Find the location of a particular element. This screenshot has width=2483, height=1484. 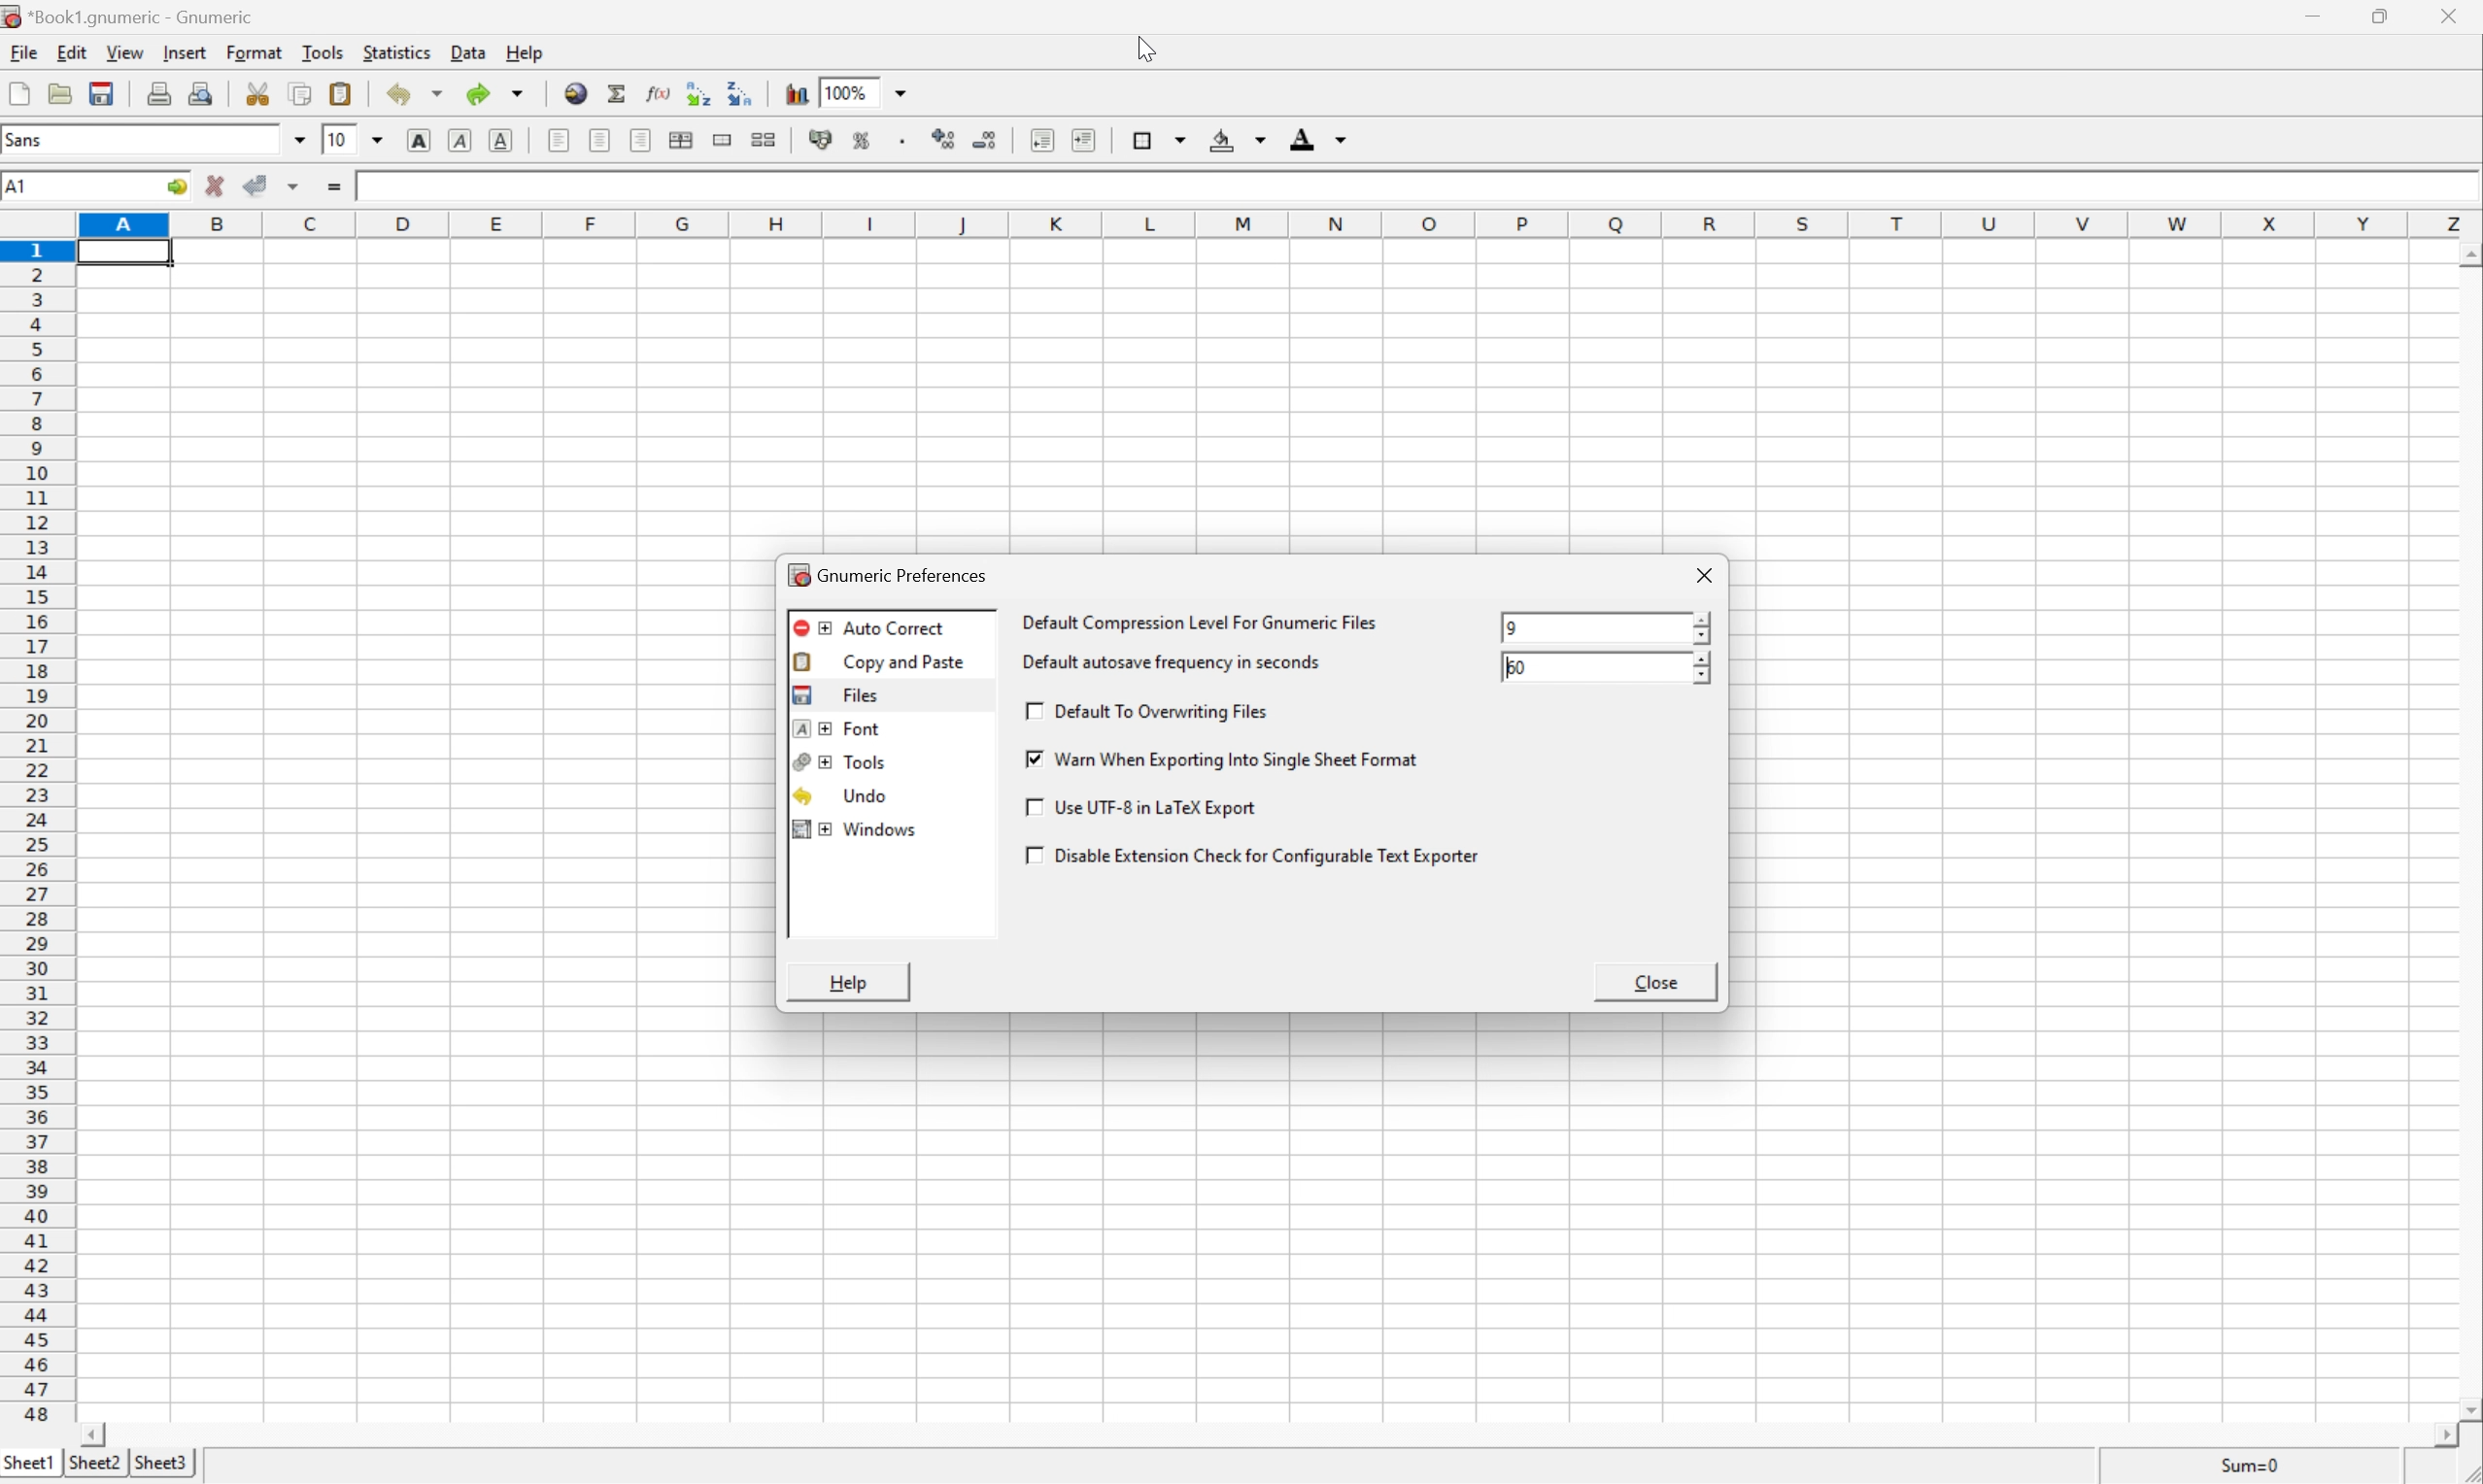

open a file is located at coordinates (62, 91).